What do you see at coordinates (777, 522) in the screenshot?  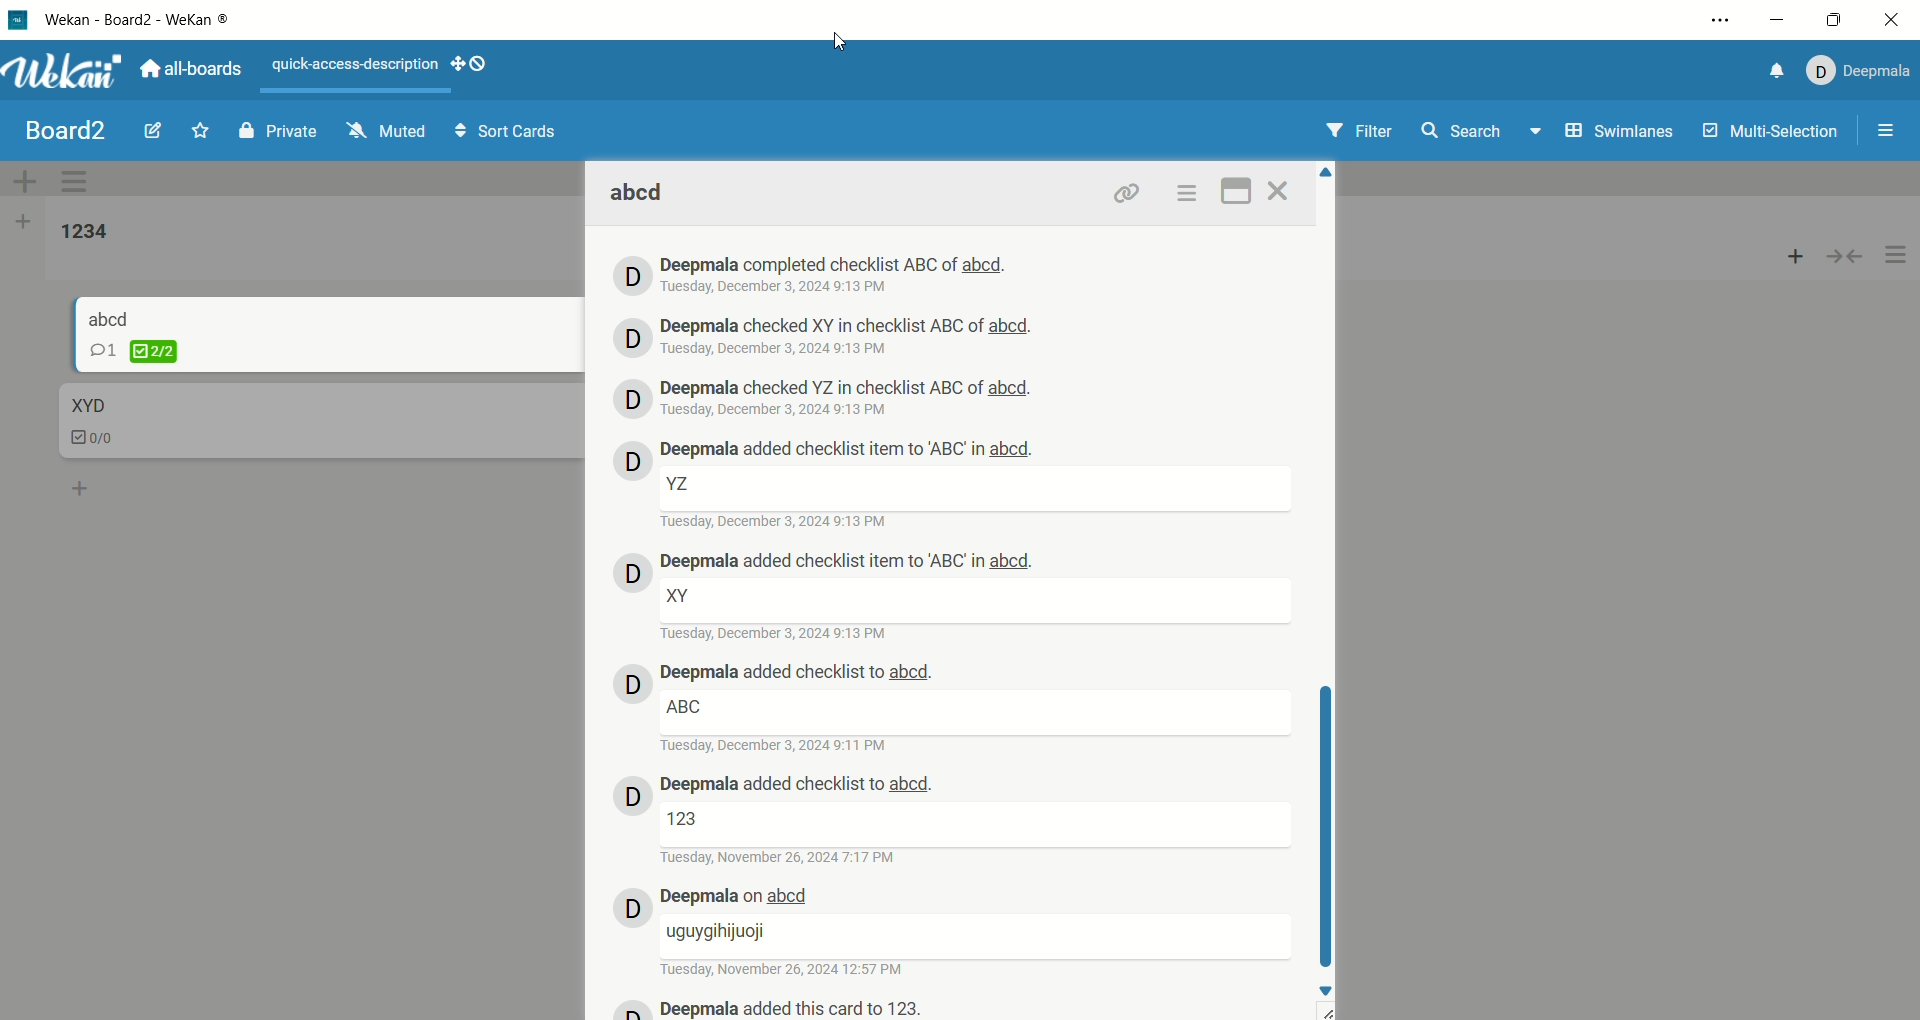 I see `date and time` at bounding box center [777, 522].